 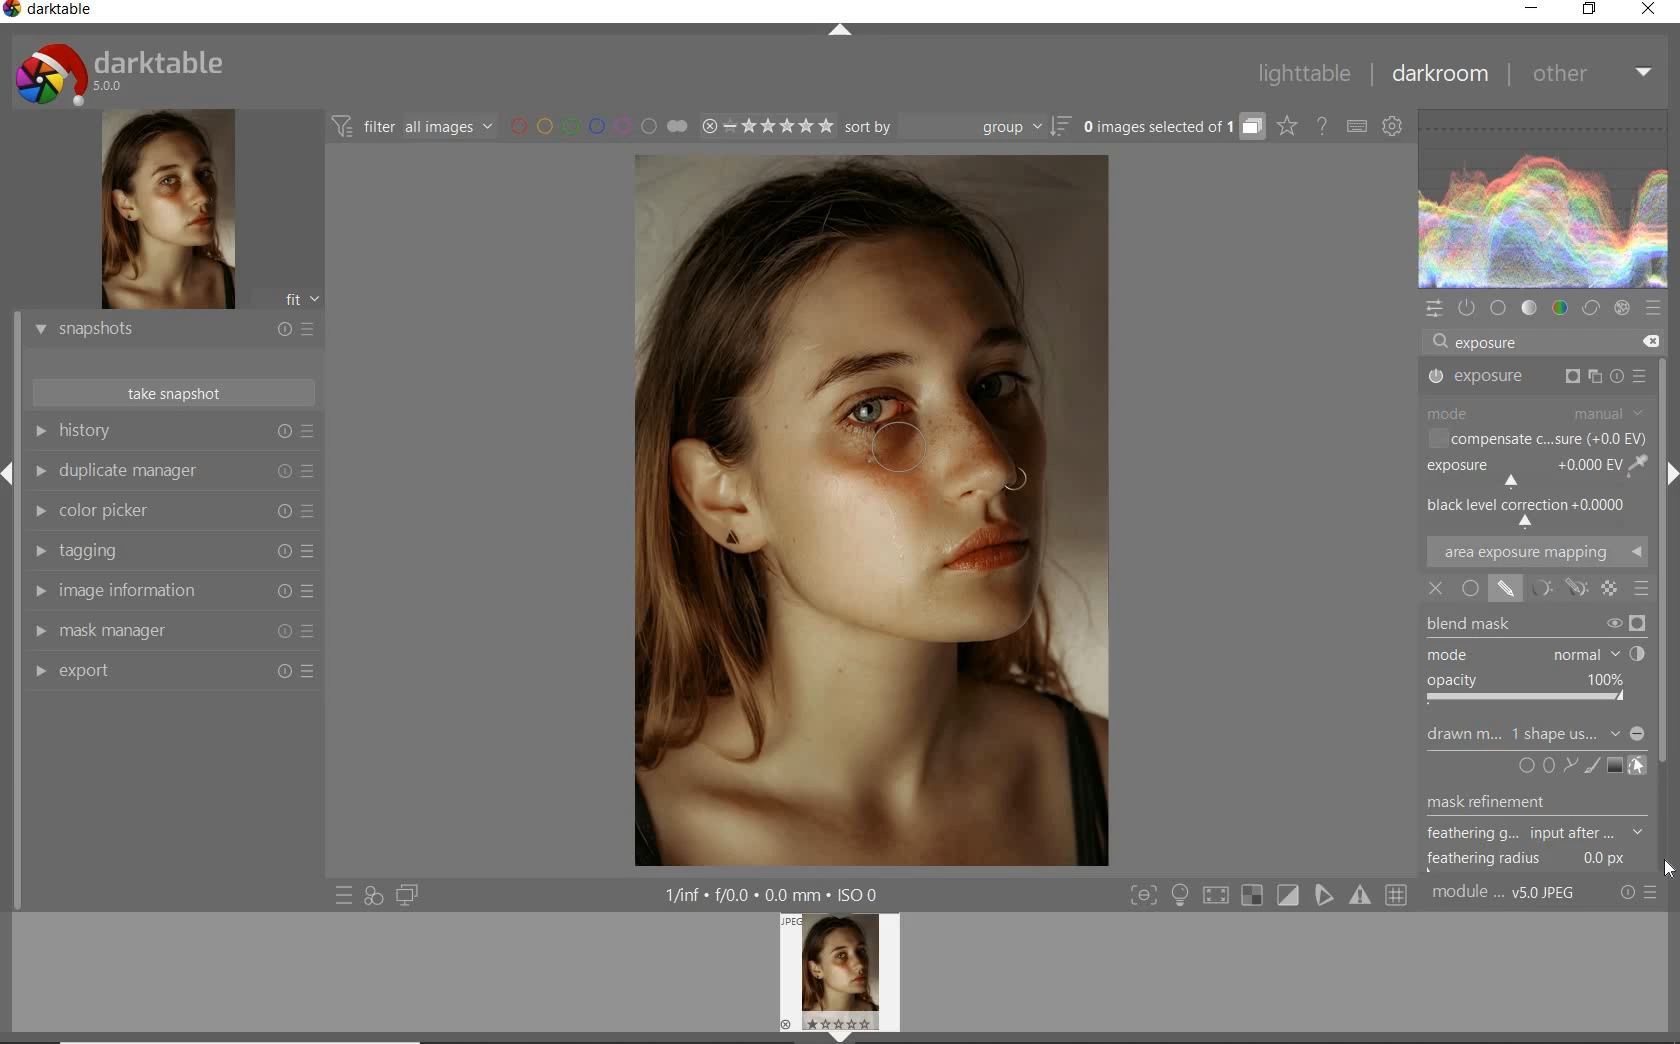 What do you see at coordinates (1537, 379) in the screenshot?
I see `EXPOSURE` at bounding box center [1537, 379].